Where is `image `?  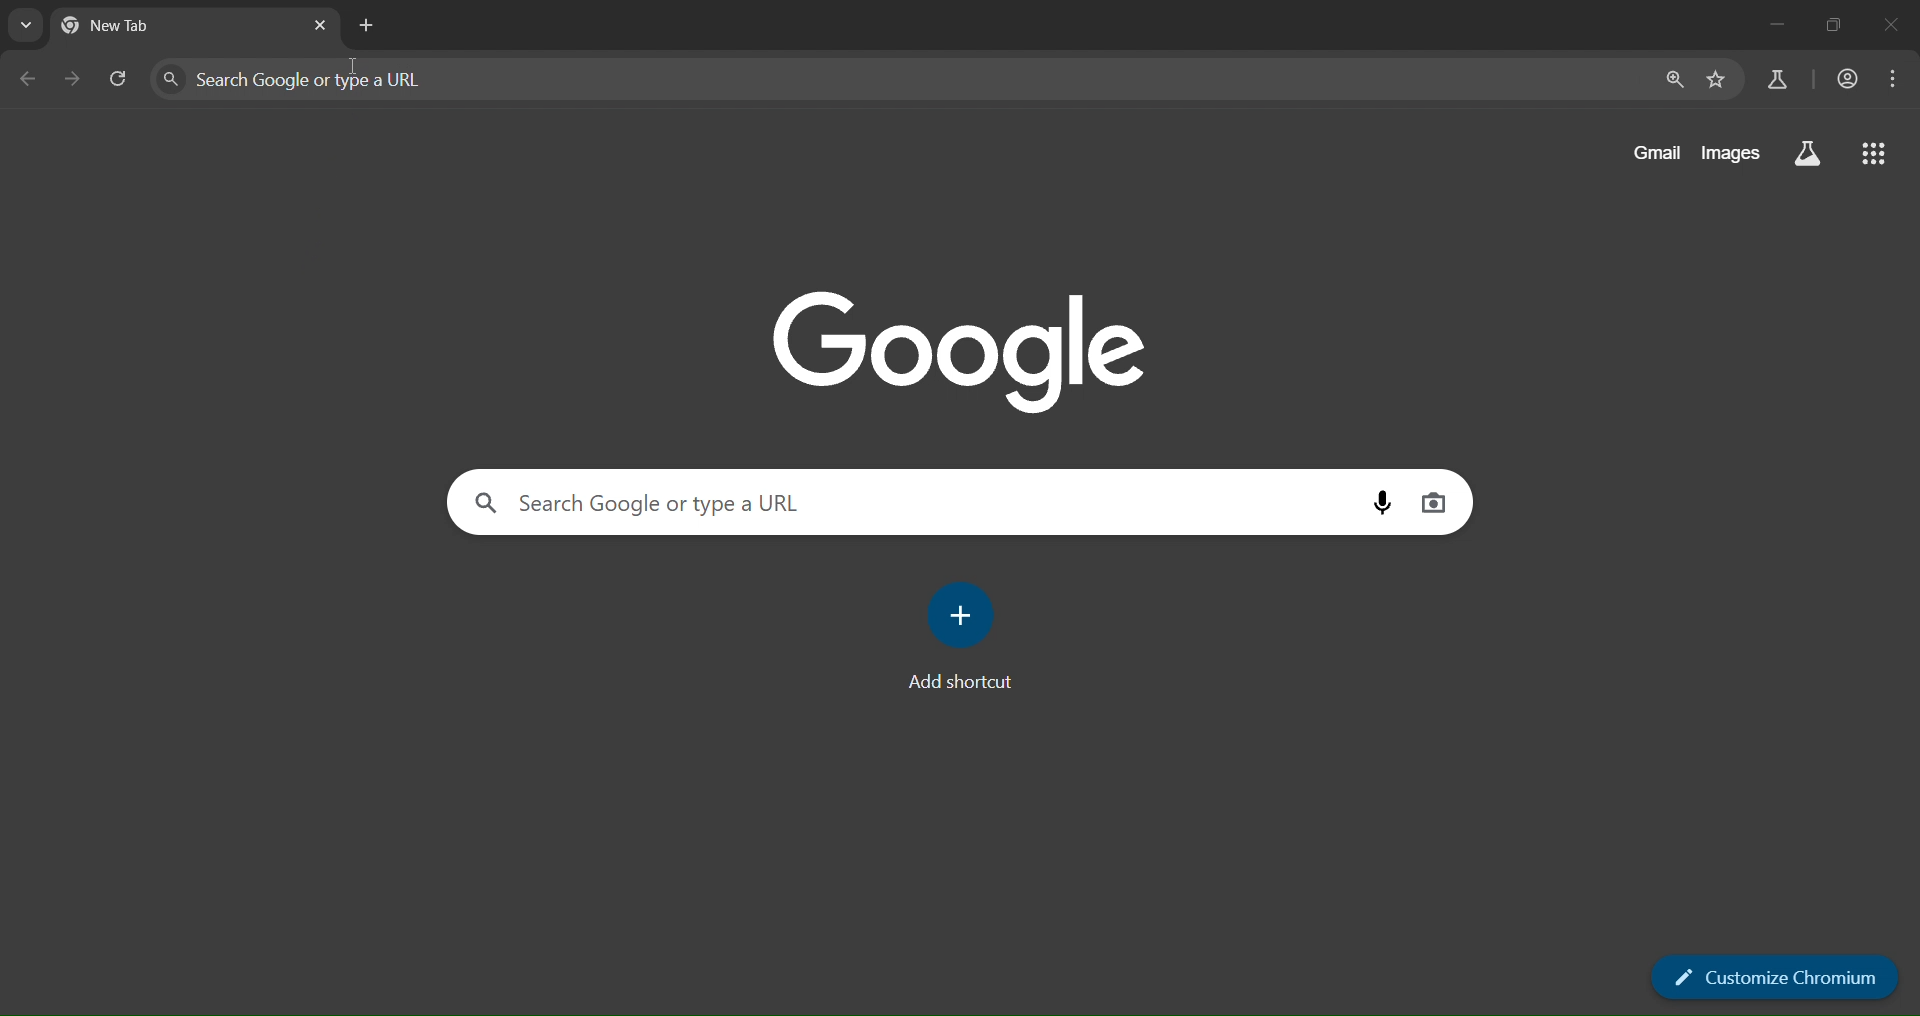
image  is located at coordinates (961, 346).